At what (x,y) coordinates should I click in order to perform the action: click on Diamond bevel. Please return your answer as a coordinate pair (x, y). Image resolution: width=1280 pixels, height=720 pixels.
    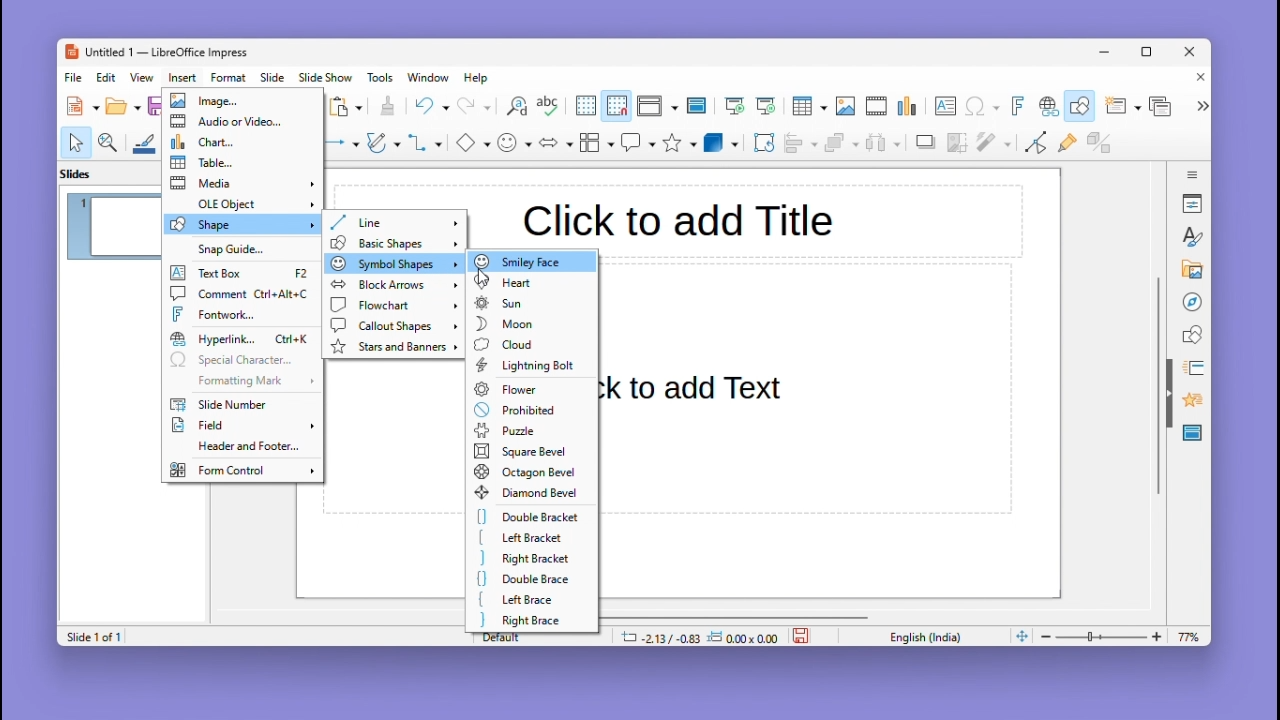
    Looking at the image, I should click on (529, 493).